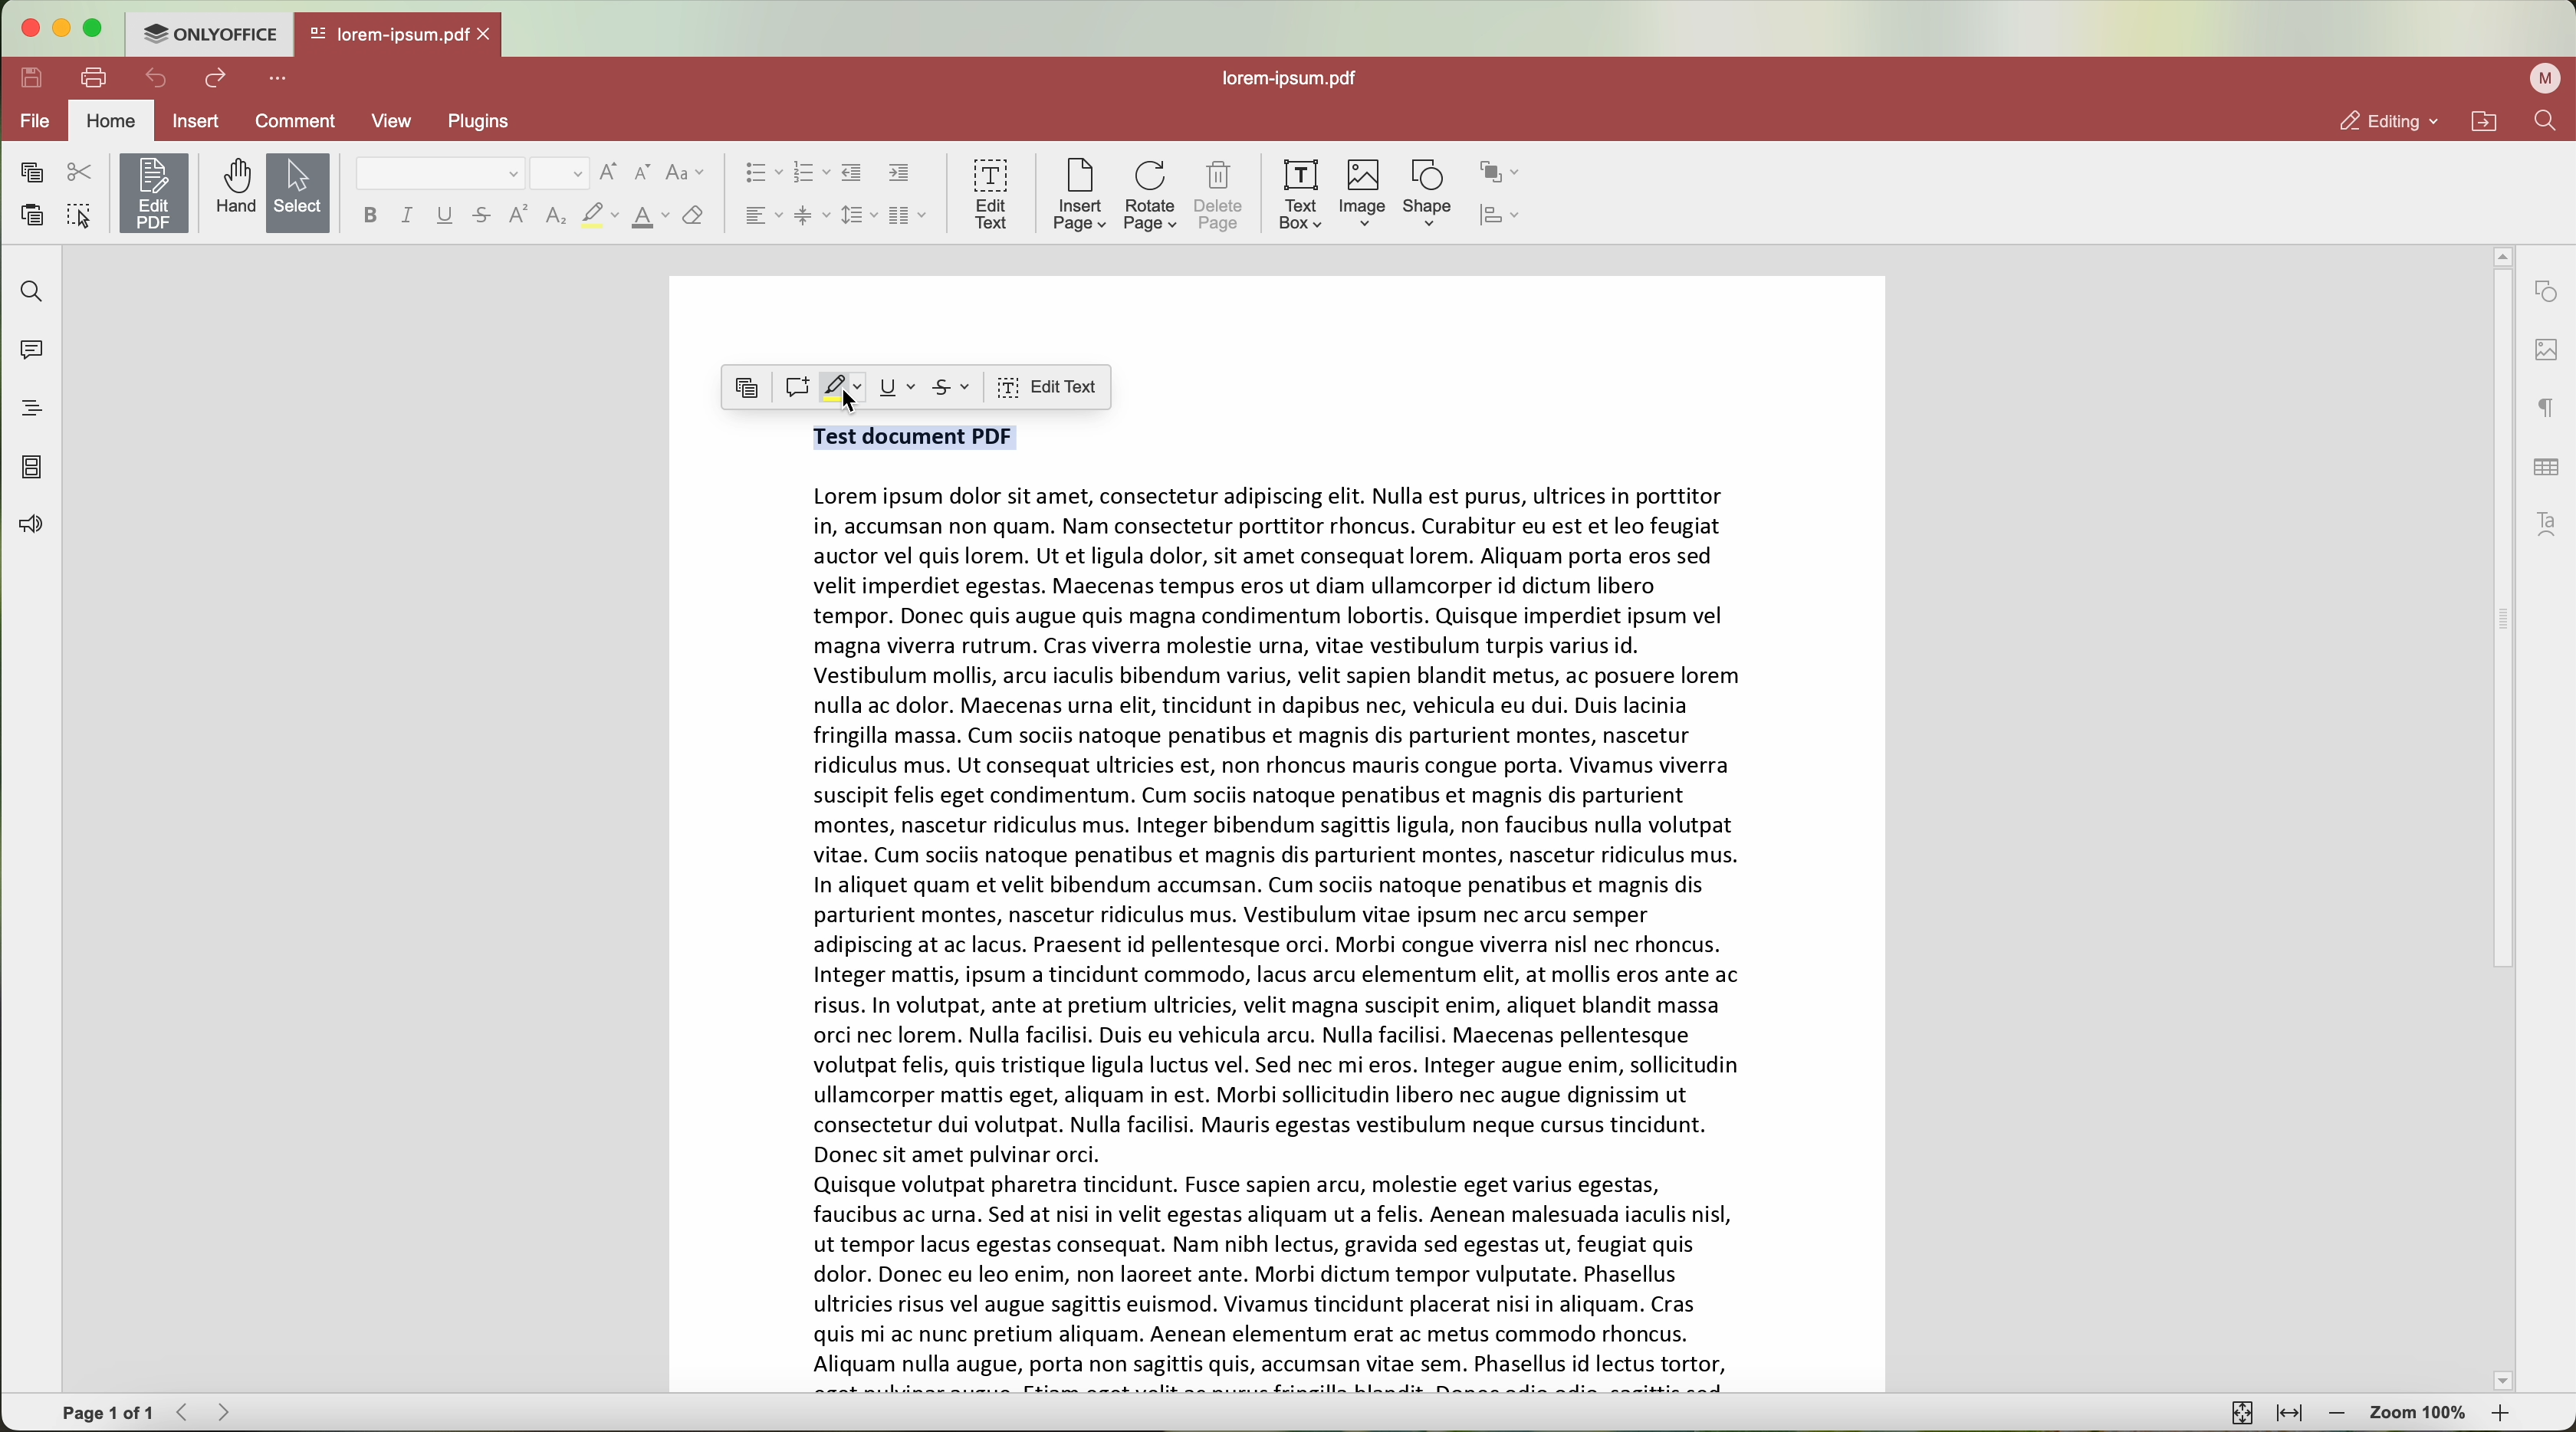 Image resolution: width=2576 pixels, height=1432 pixels. I want to click on open file location, so click(2486, 121).